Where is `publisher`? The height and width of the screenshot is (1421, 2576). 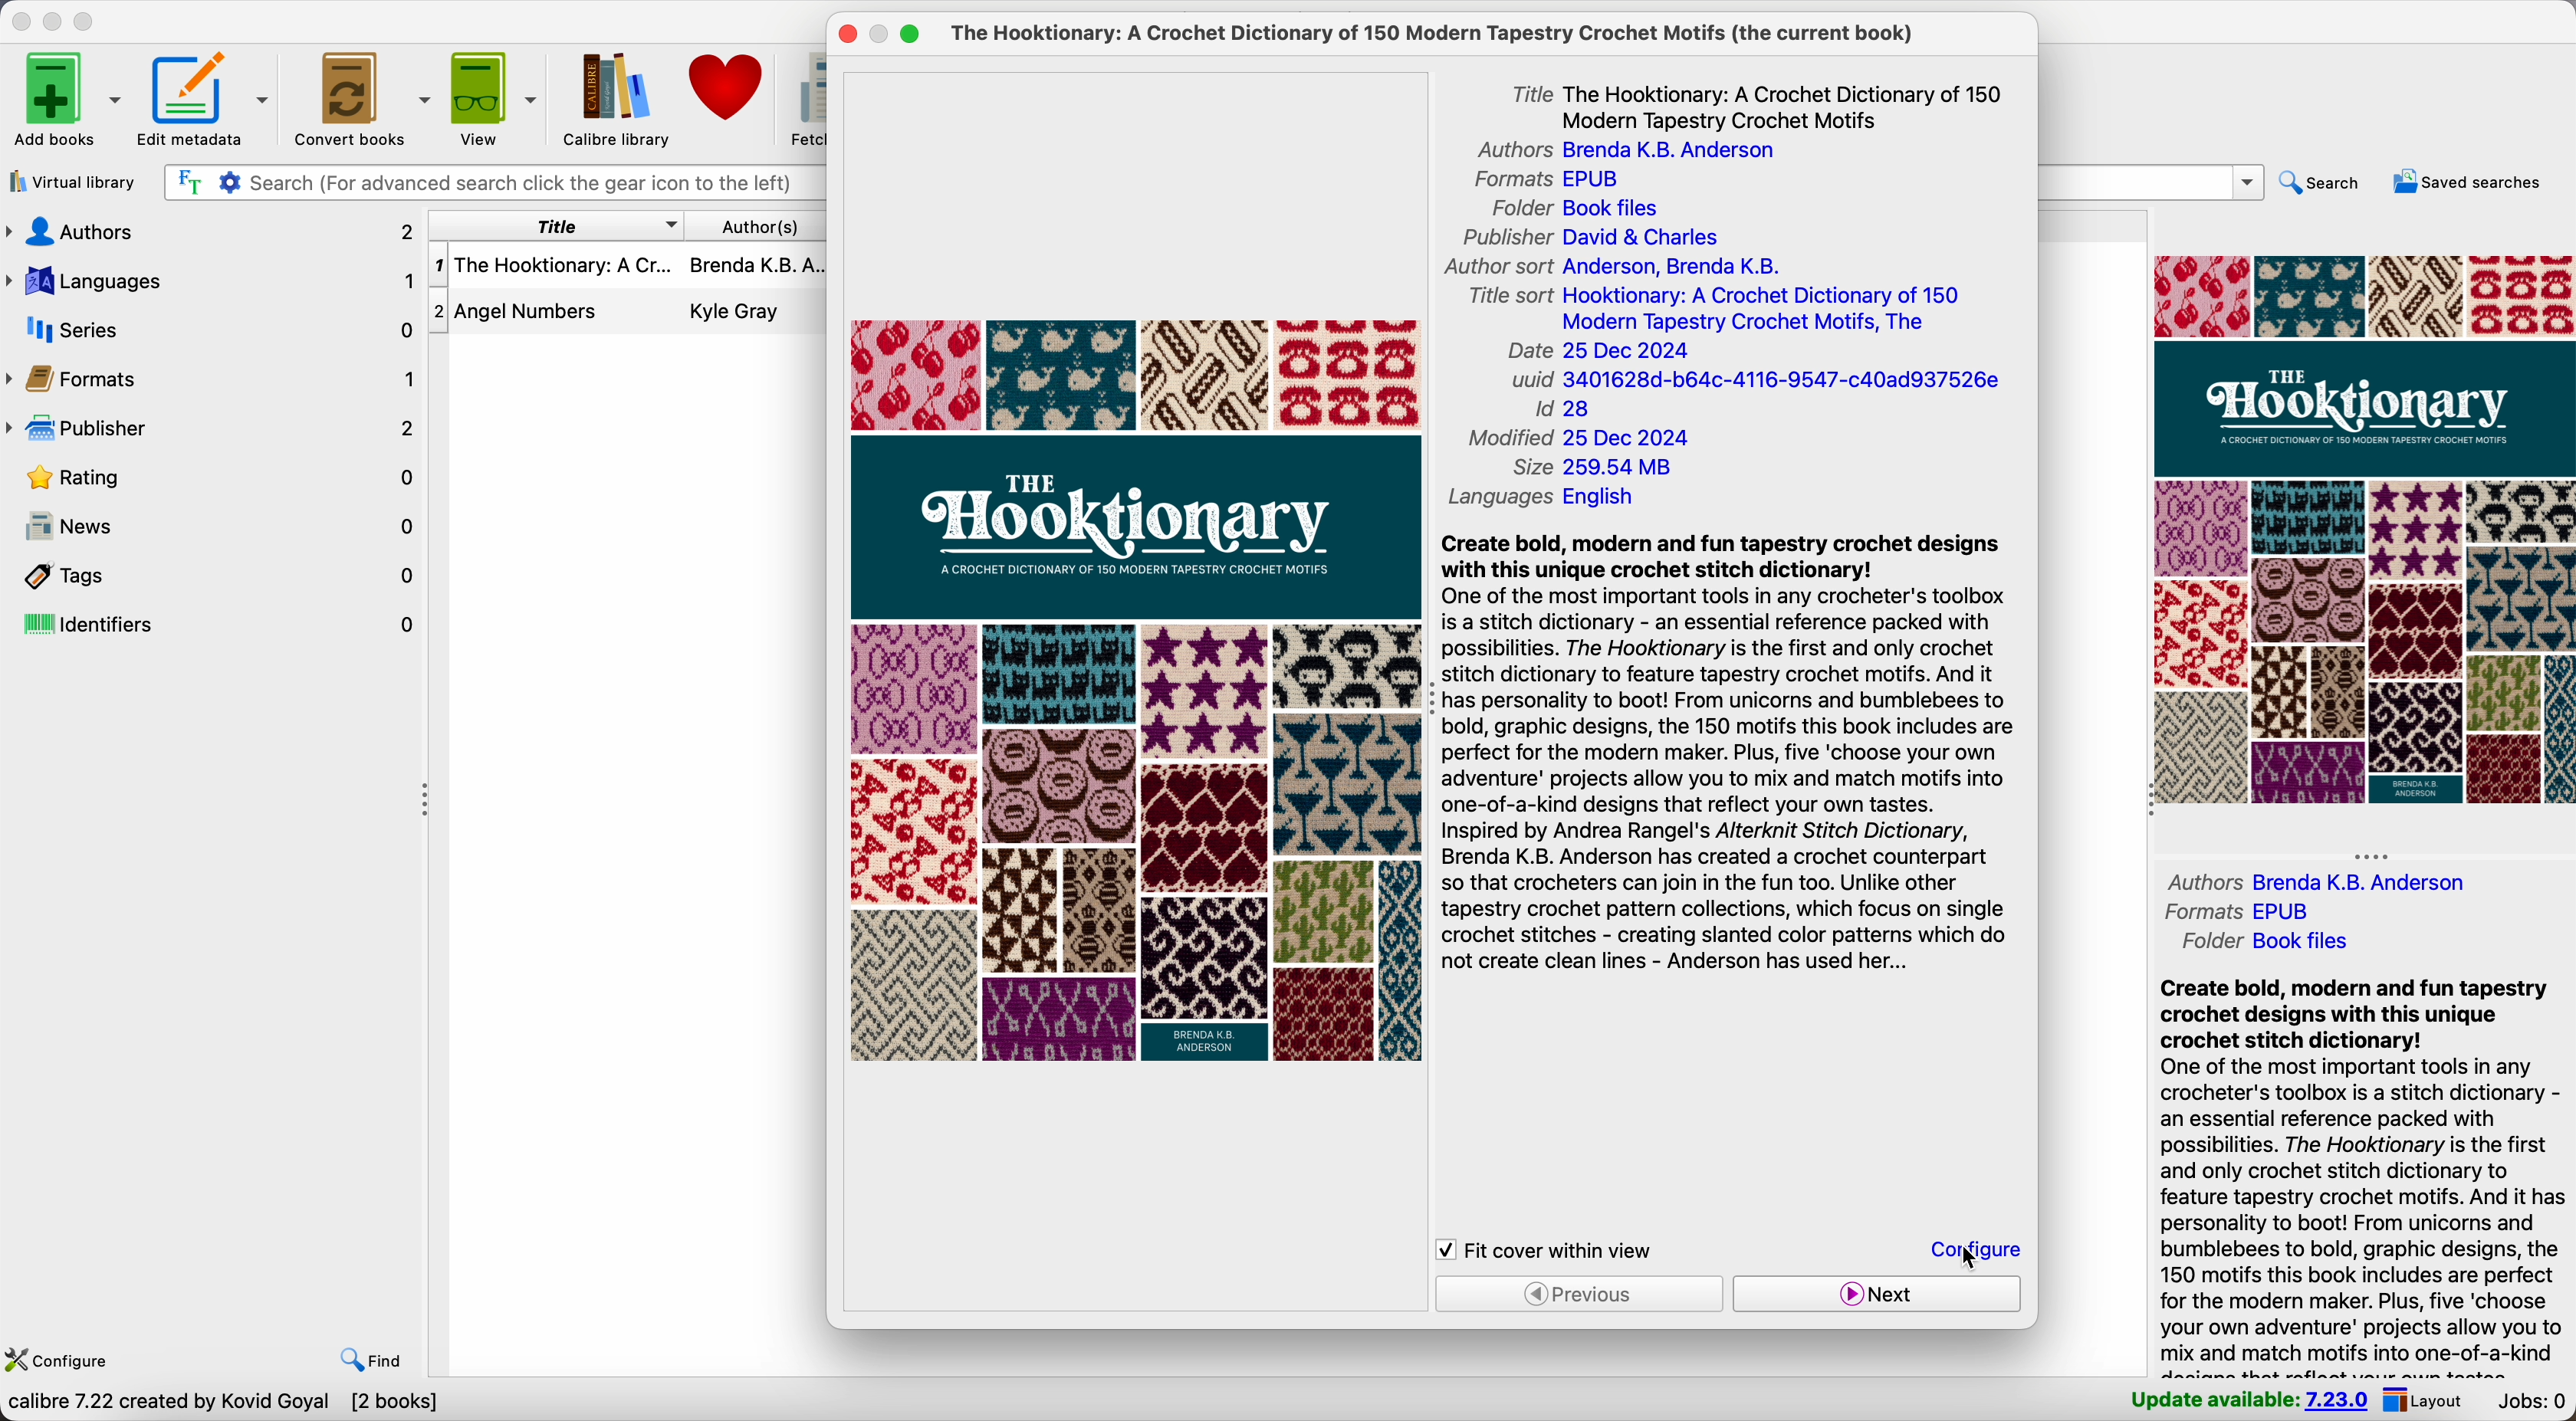
publisher is located at coordinates (214, 430).